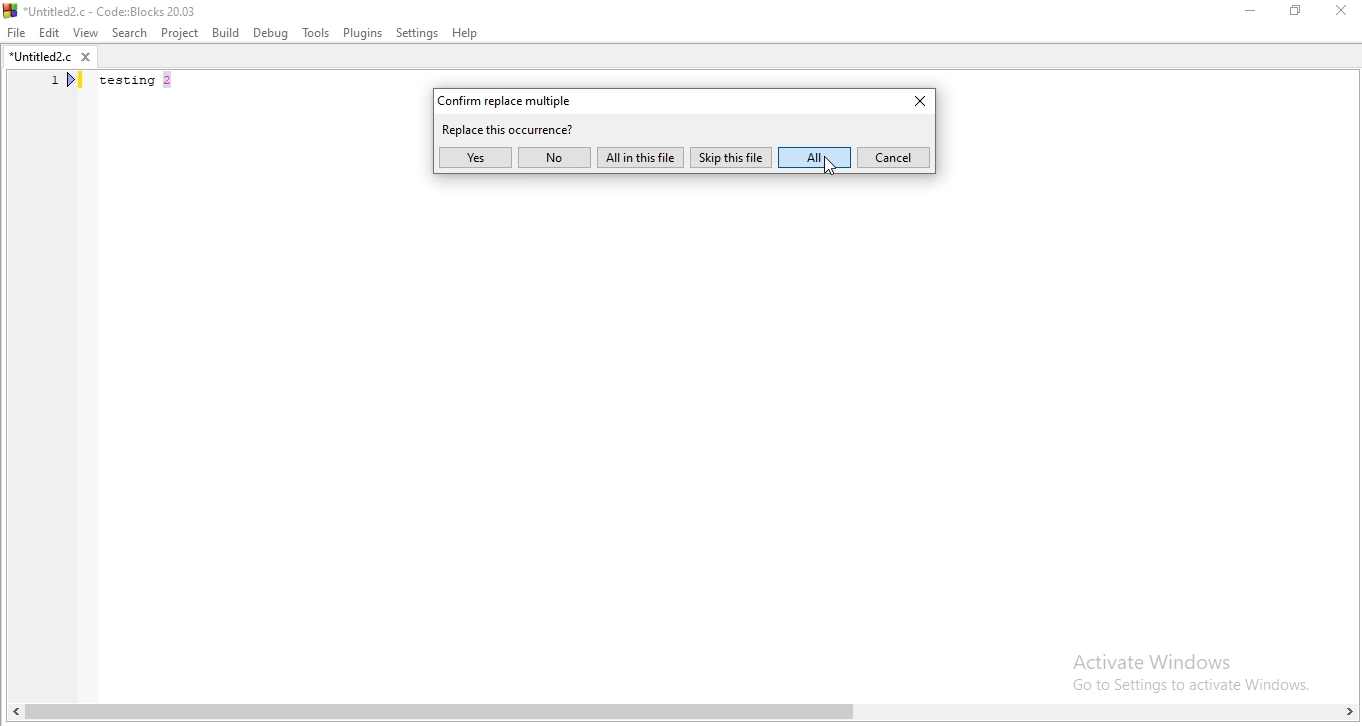 This screenshot has height=726, width=1362. Describe the element at coordinates (315, 34) in the screenshot. I see `Tools ` at that location.